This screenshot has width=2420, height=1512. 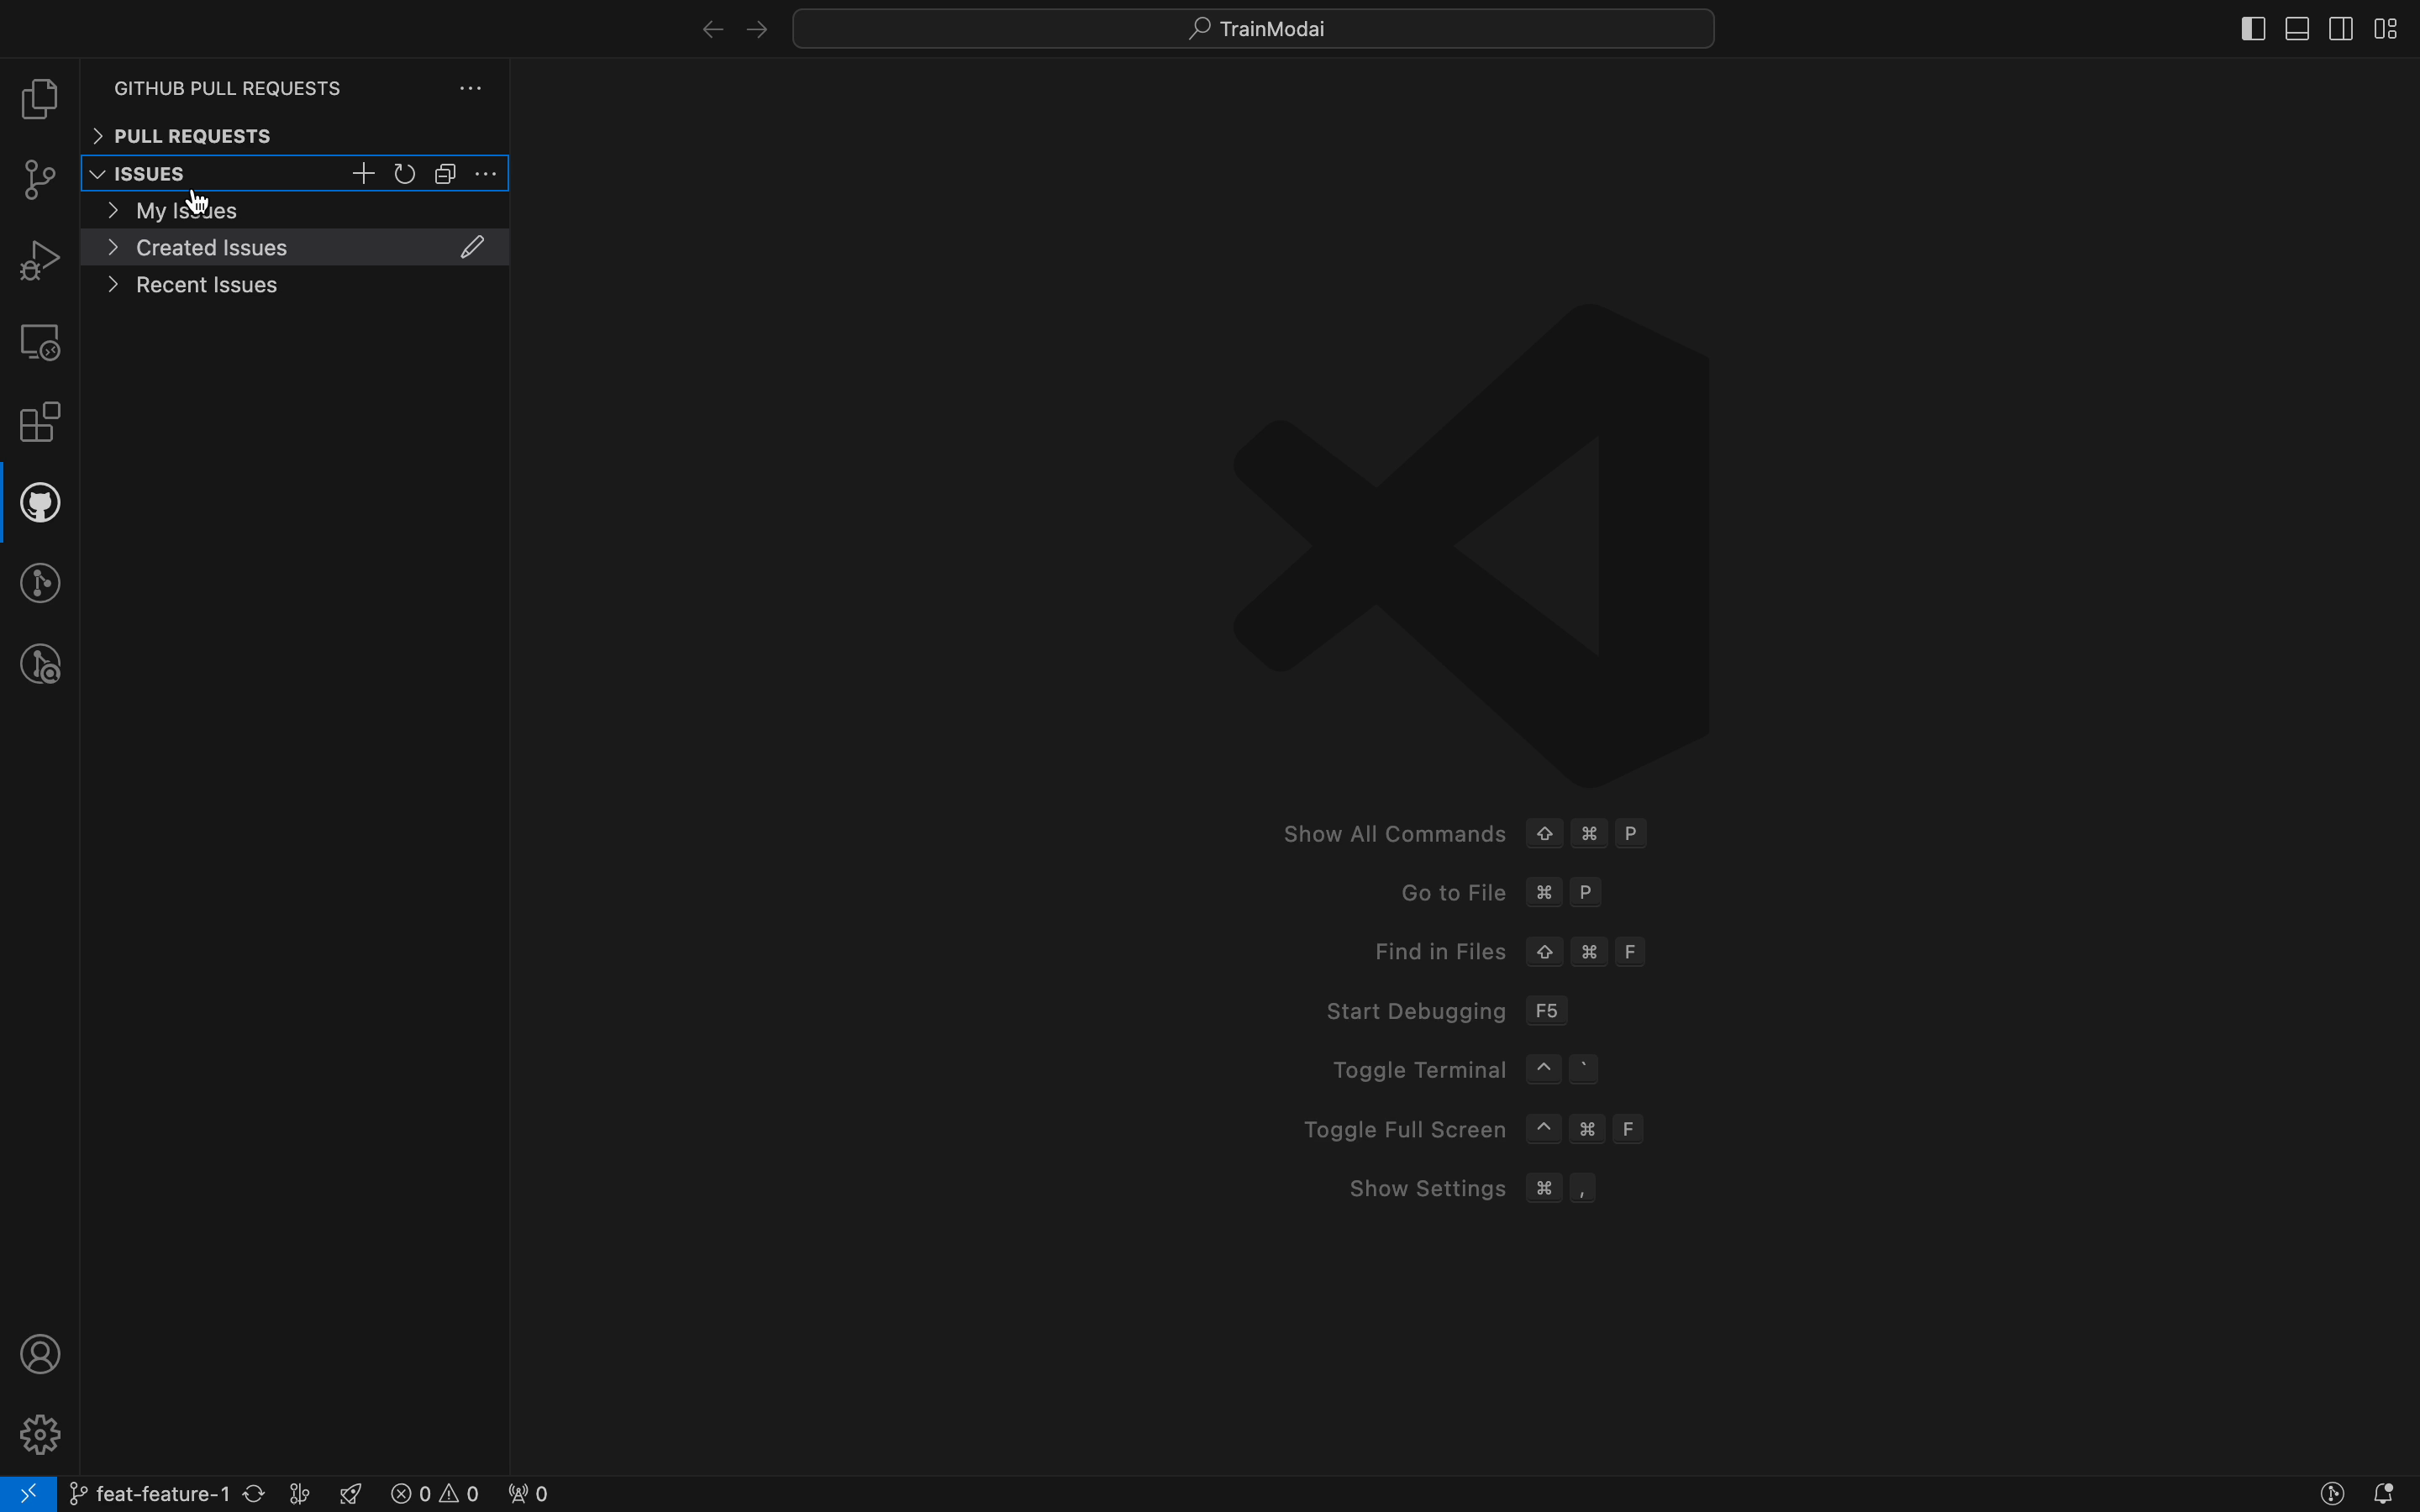 I want to click on reload, so click(x=407, y=175).